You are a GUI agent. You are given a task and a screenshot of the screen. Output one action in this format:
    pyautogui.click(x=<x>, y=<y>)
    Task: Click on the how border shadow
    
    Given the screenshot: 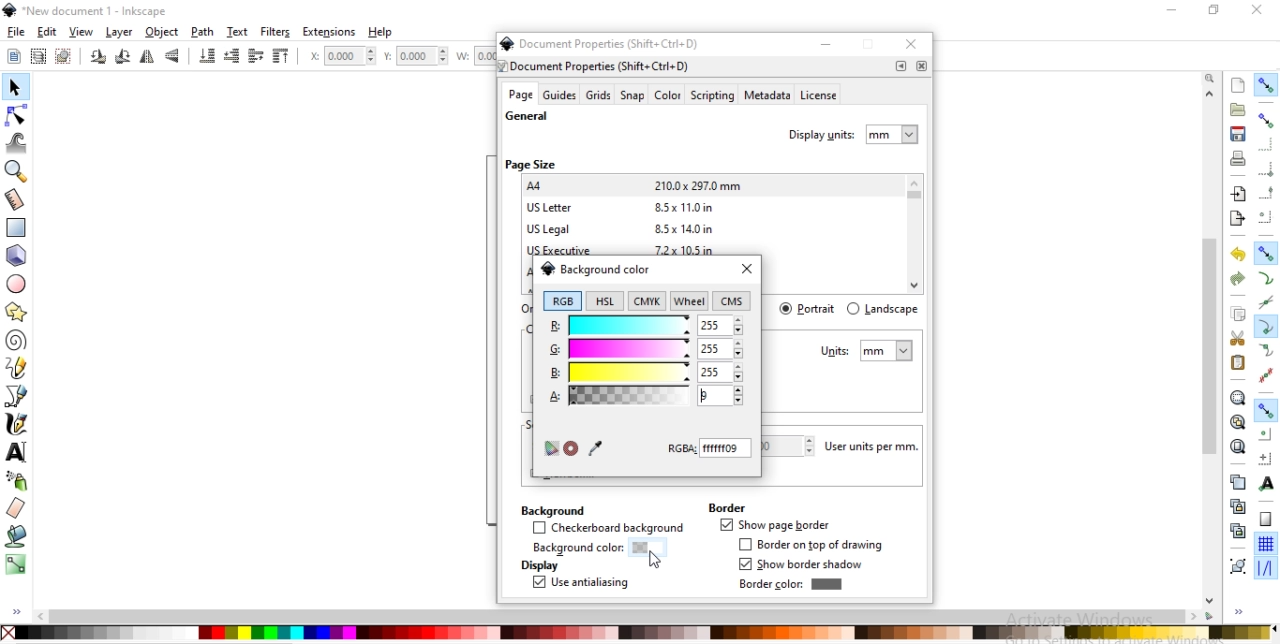 What is the action you would take?
    pyautogui.click(x=804, y=565)
    